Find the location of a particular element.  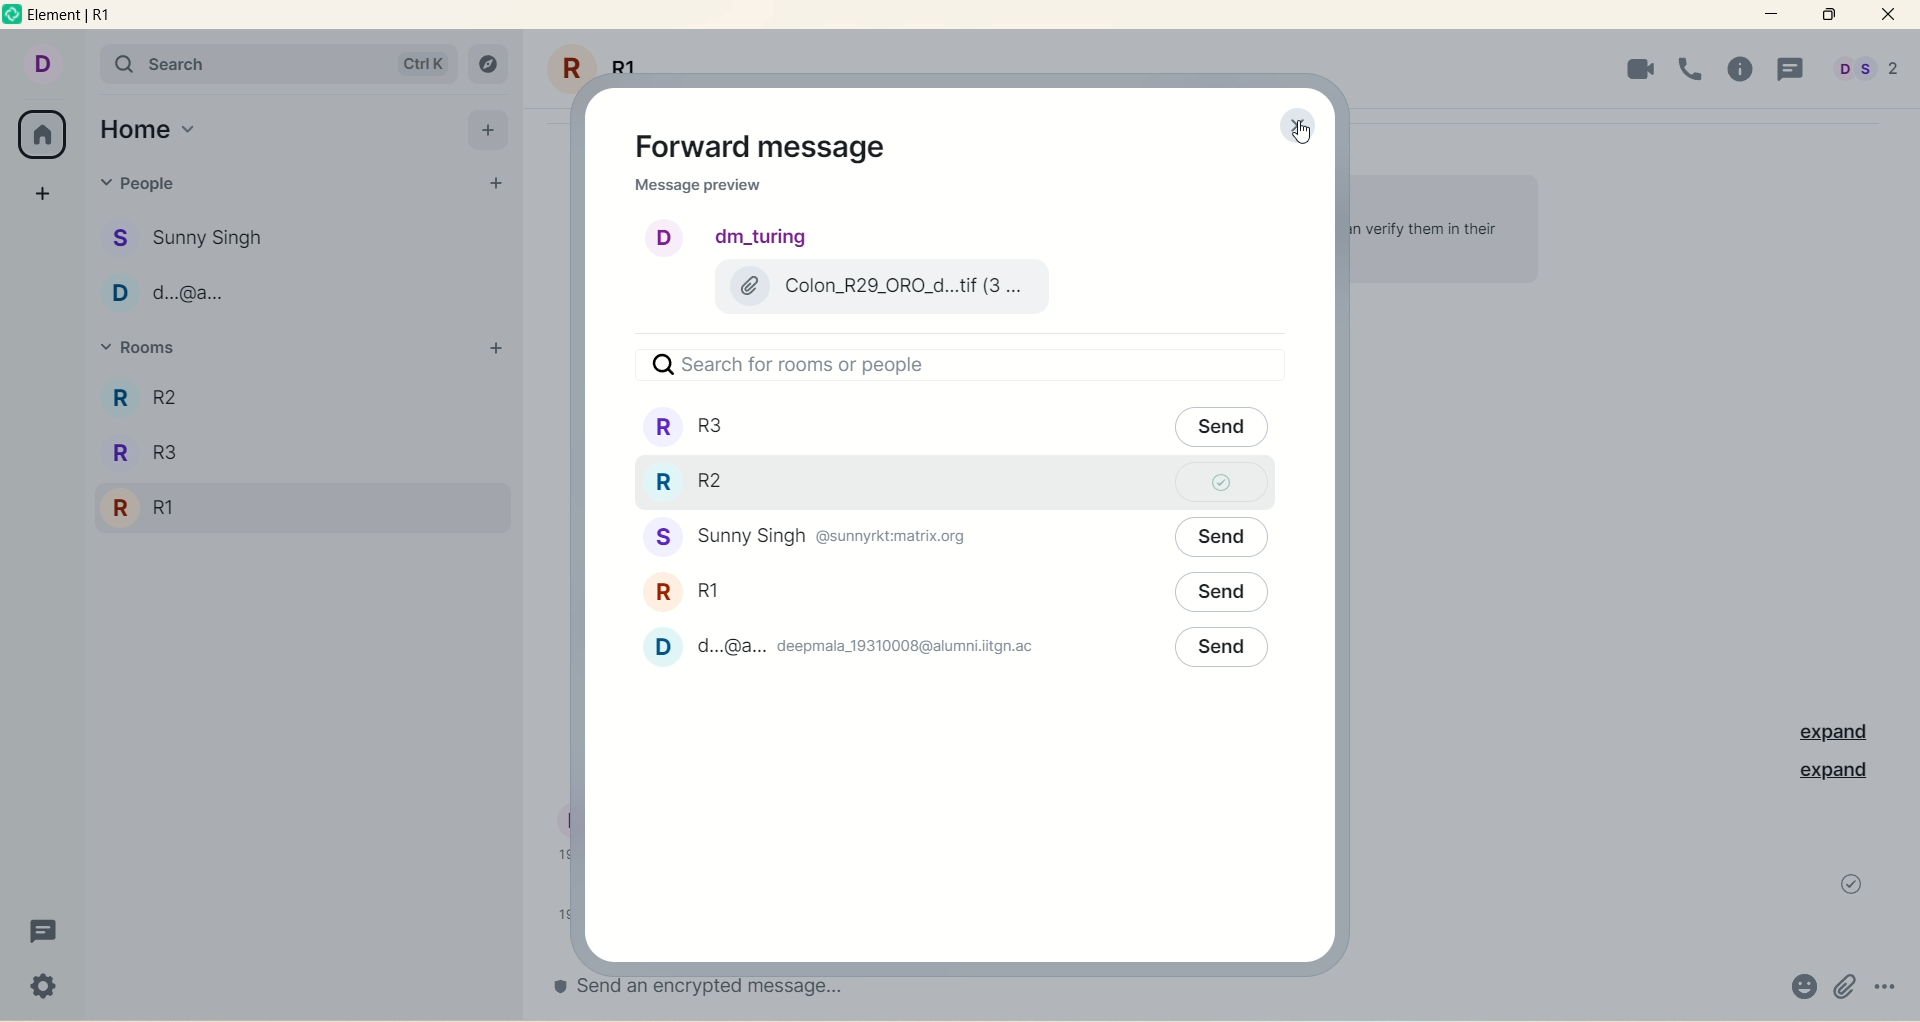

R1 is located at coordinates (151, 510).